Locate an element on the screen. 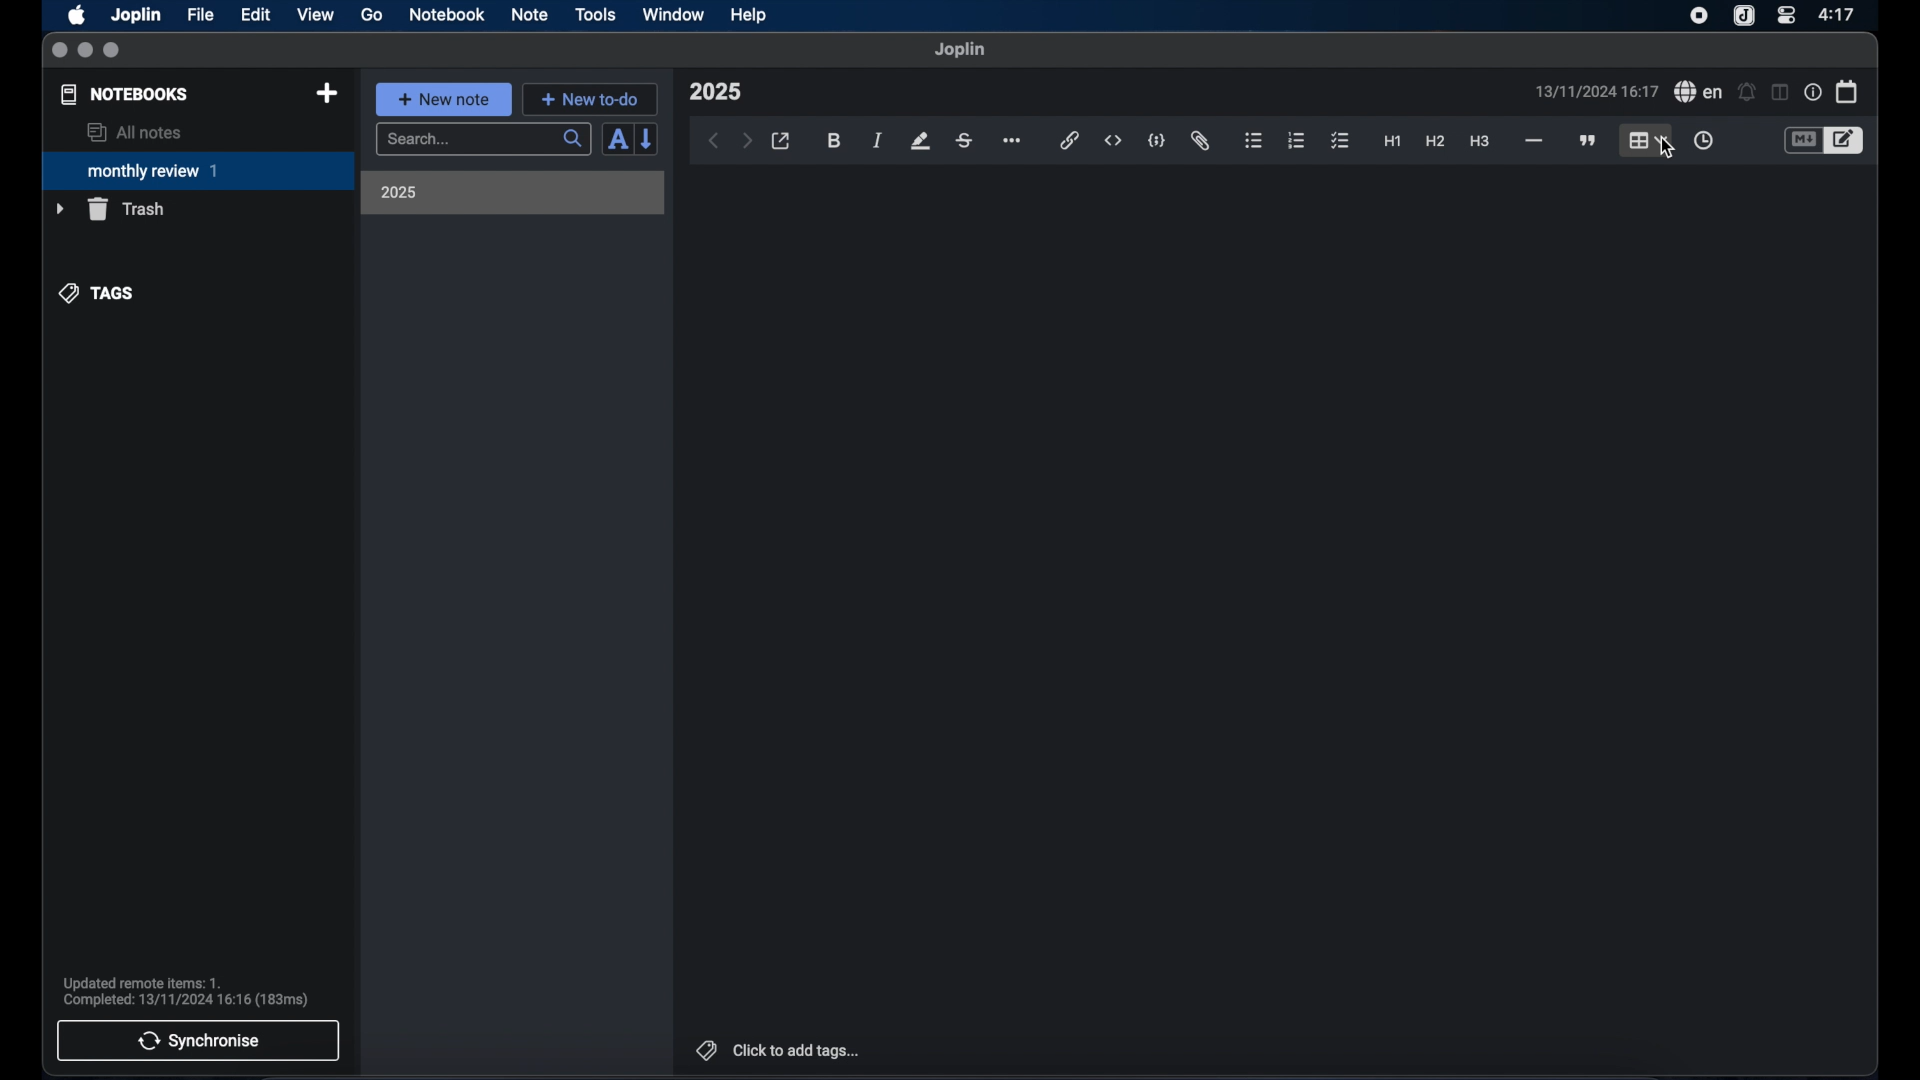  cursor is located at coordinates (1665, 148).